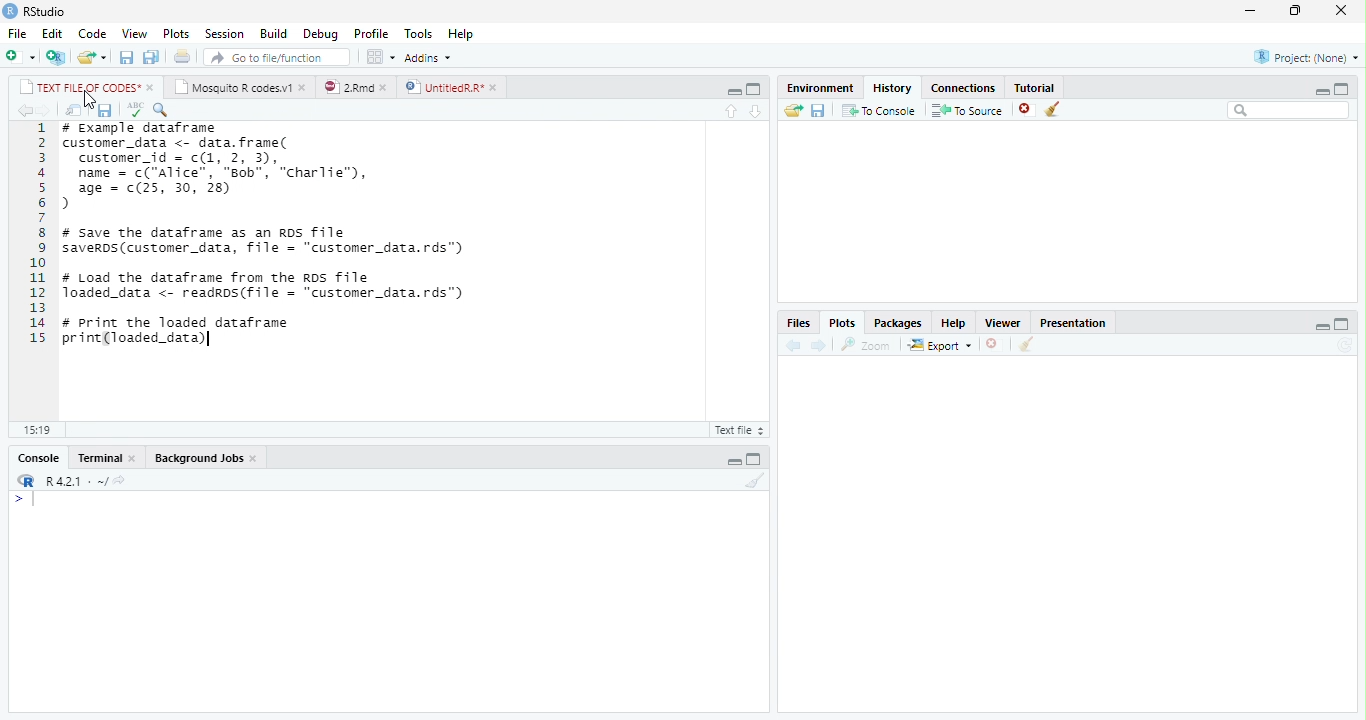 The height and width of the screenshot is (720, 1366). Describe the element at coordinates (21, 56) in the screenshot. I see `new file` at that location.